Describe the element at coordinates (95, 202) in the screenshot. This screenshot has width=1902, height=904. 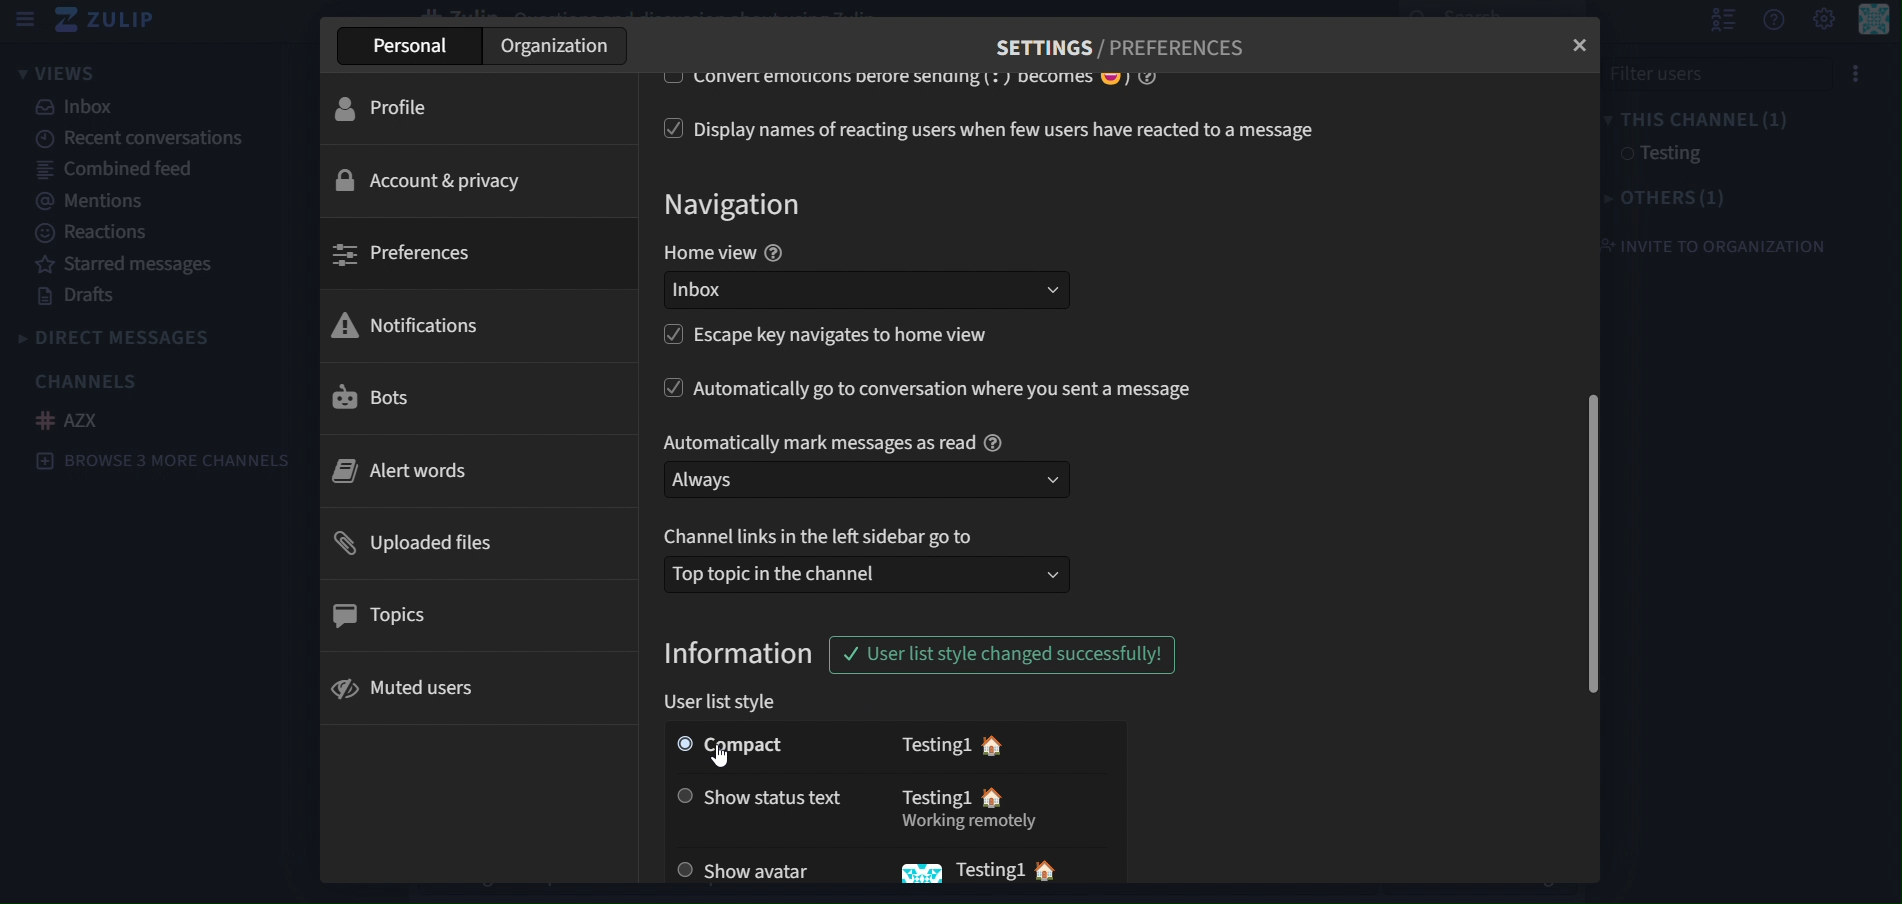
I see `mentions` at that location.